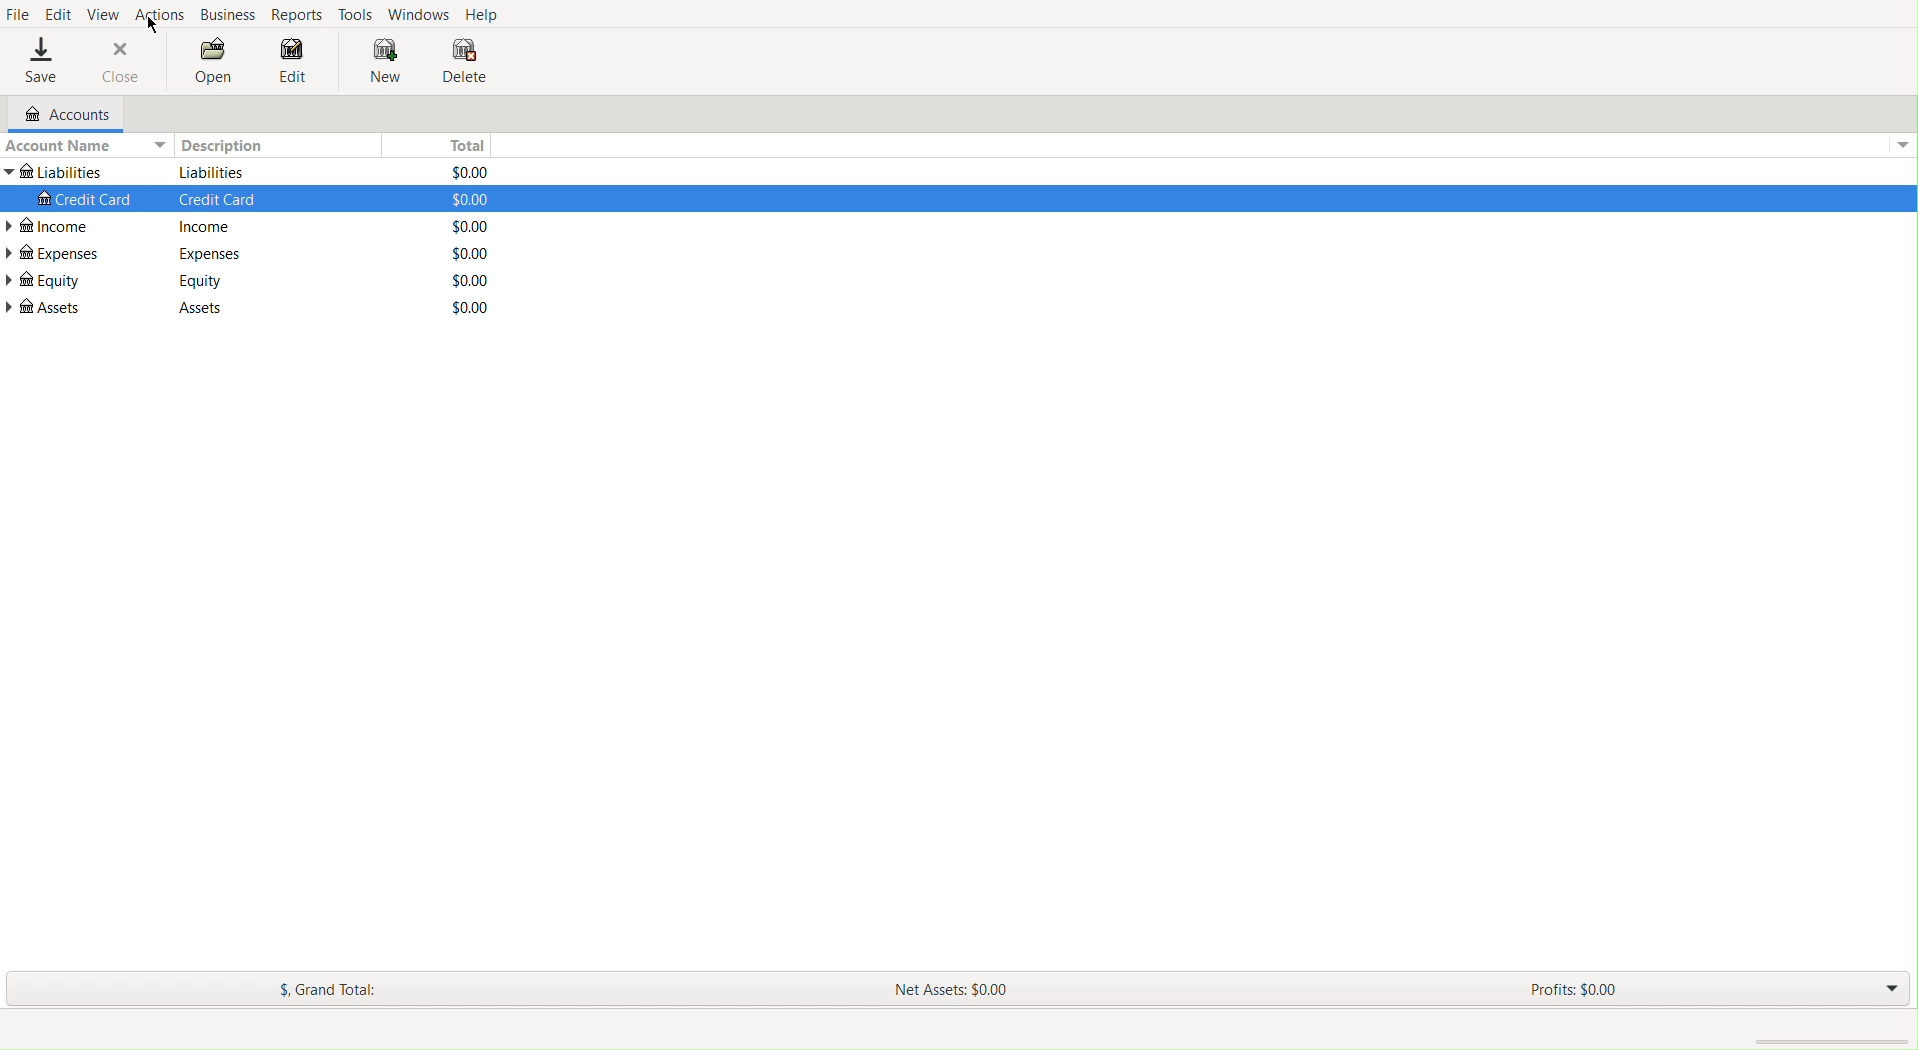  Describe the element at coordinates (336, 987) in the screenshot. I see `Grand Total` at that location.